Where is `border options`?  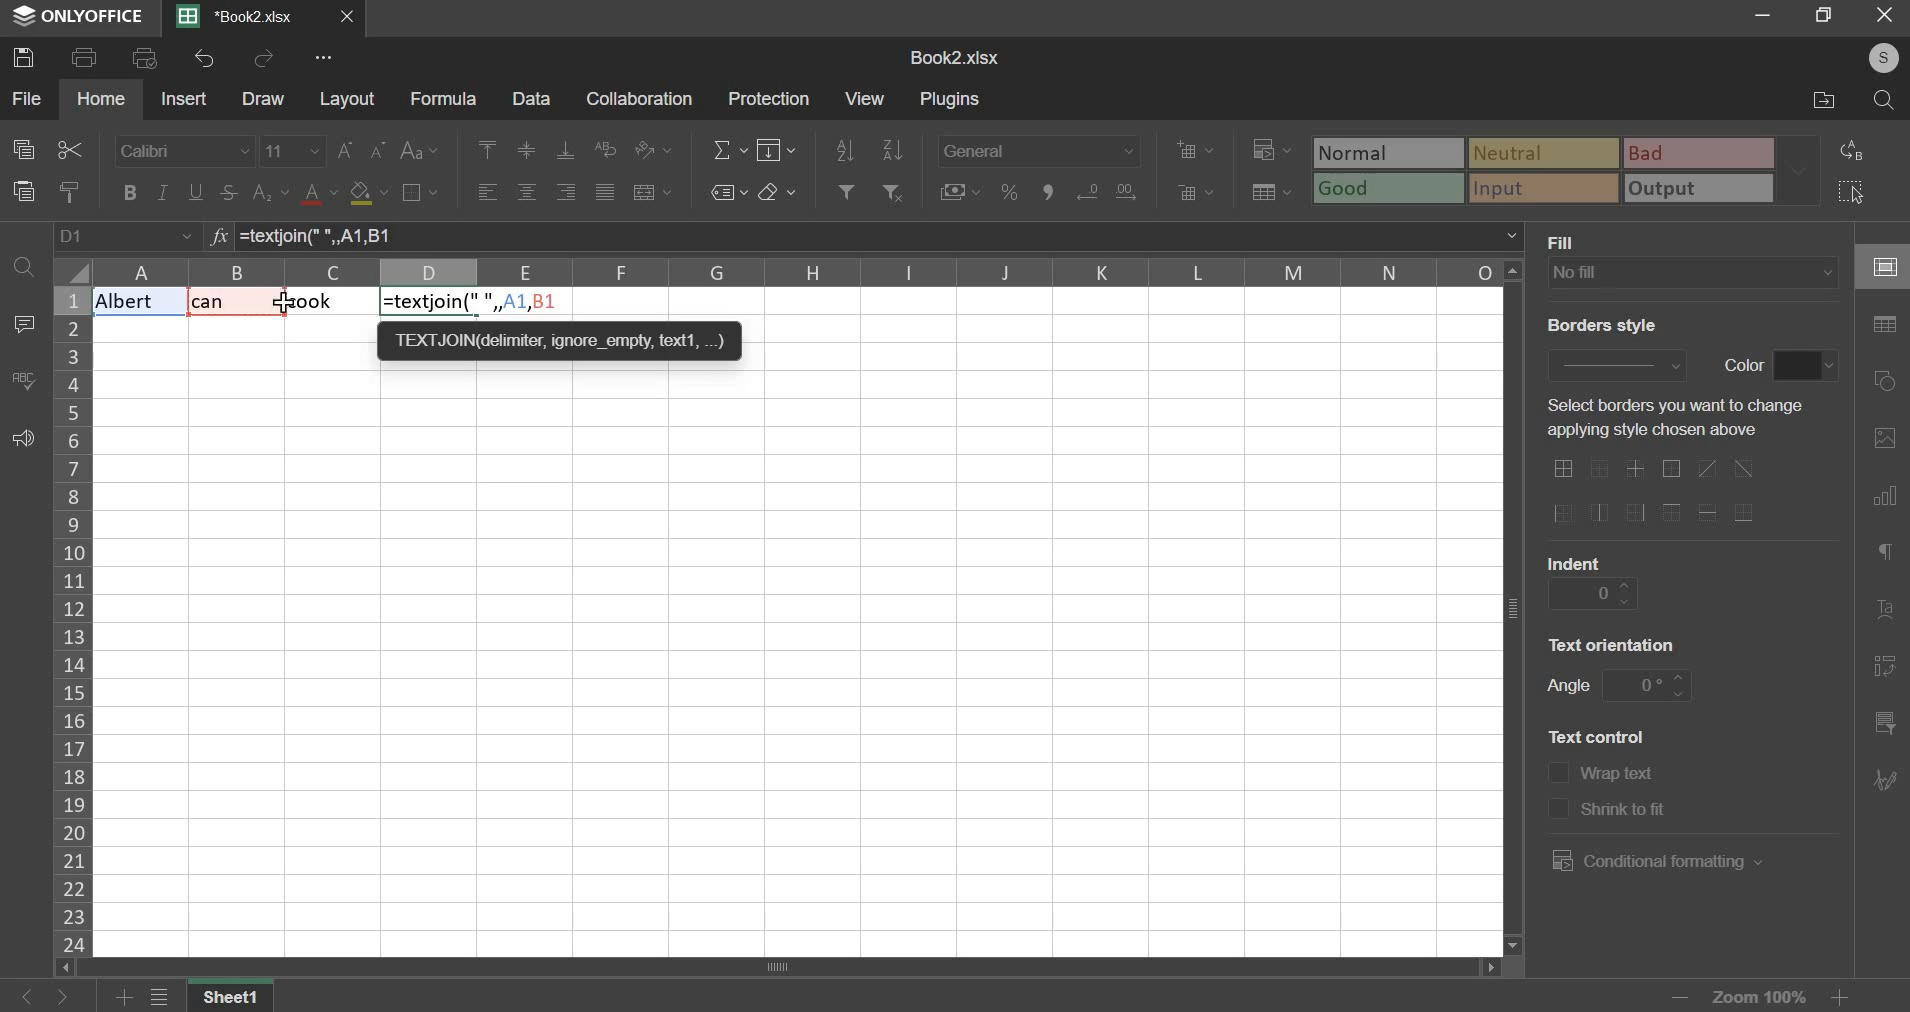 border options is located at coordinates (1662, 492).